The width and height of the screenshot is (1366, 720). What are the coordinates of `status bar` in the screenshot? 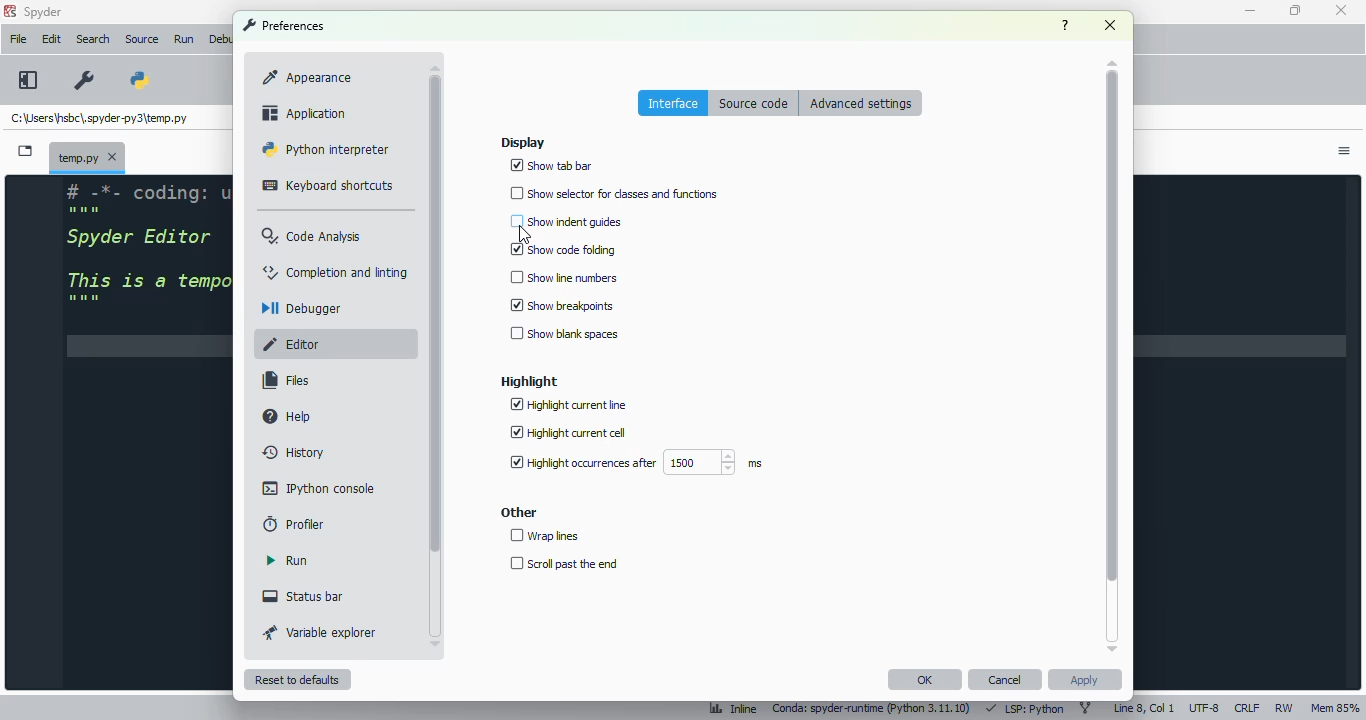 It's located at (305, 596).